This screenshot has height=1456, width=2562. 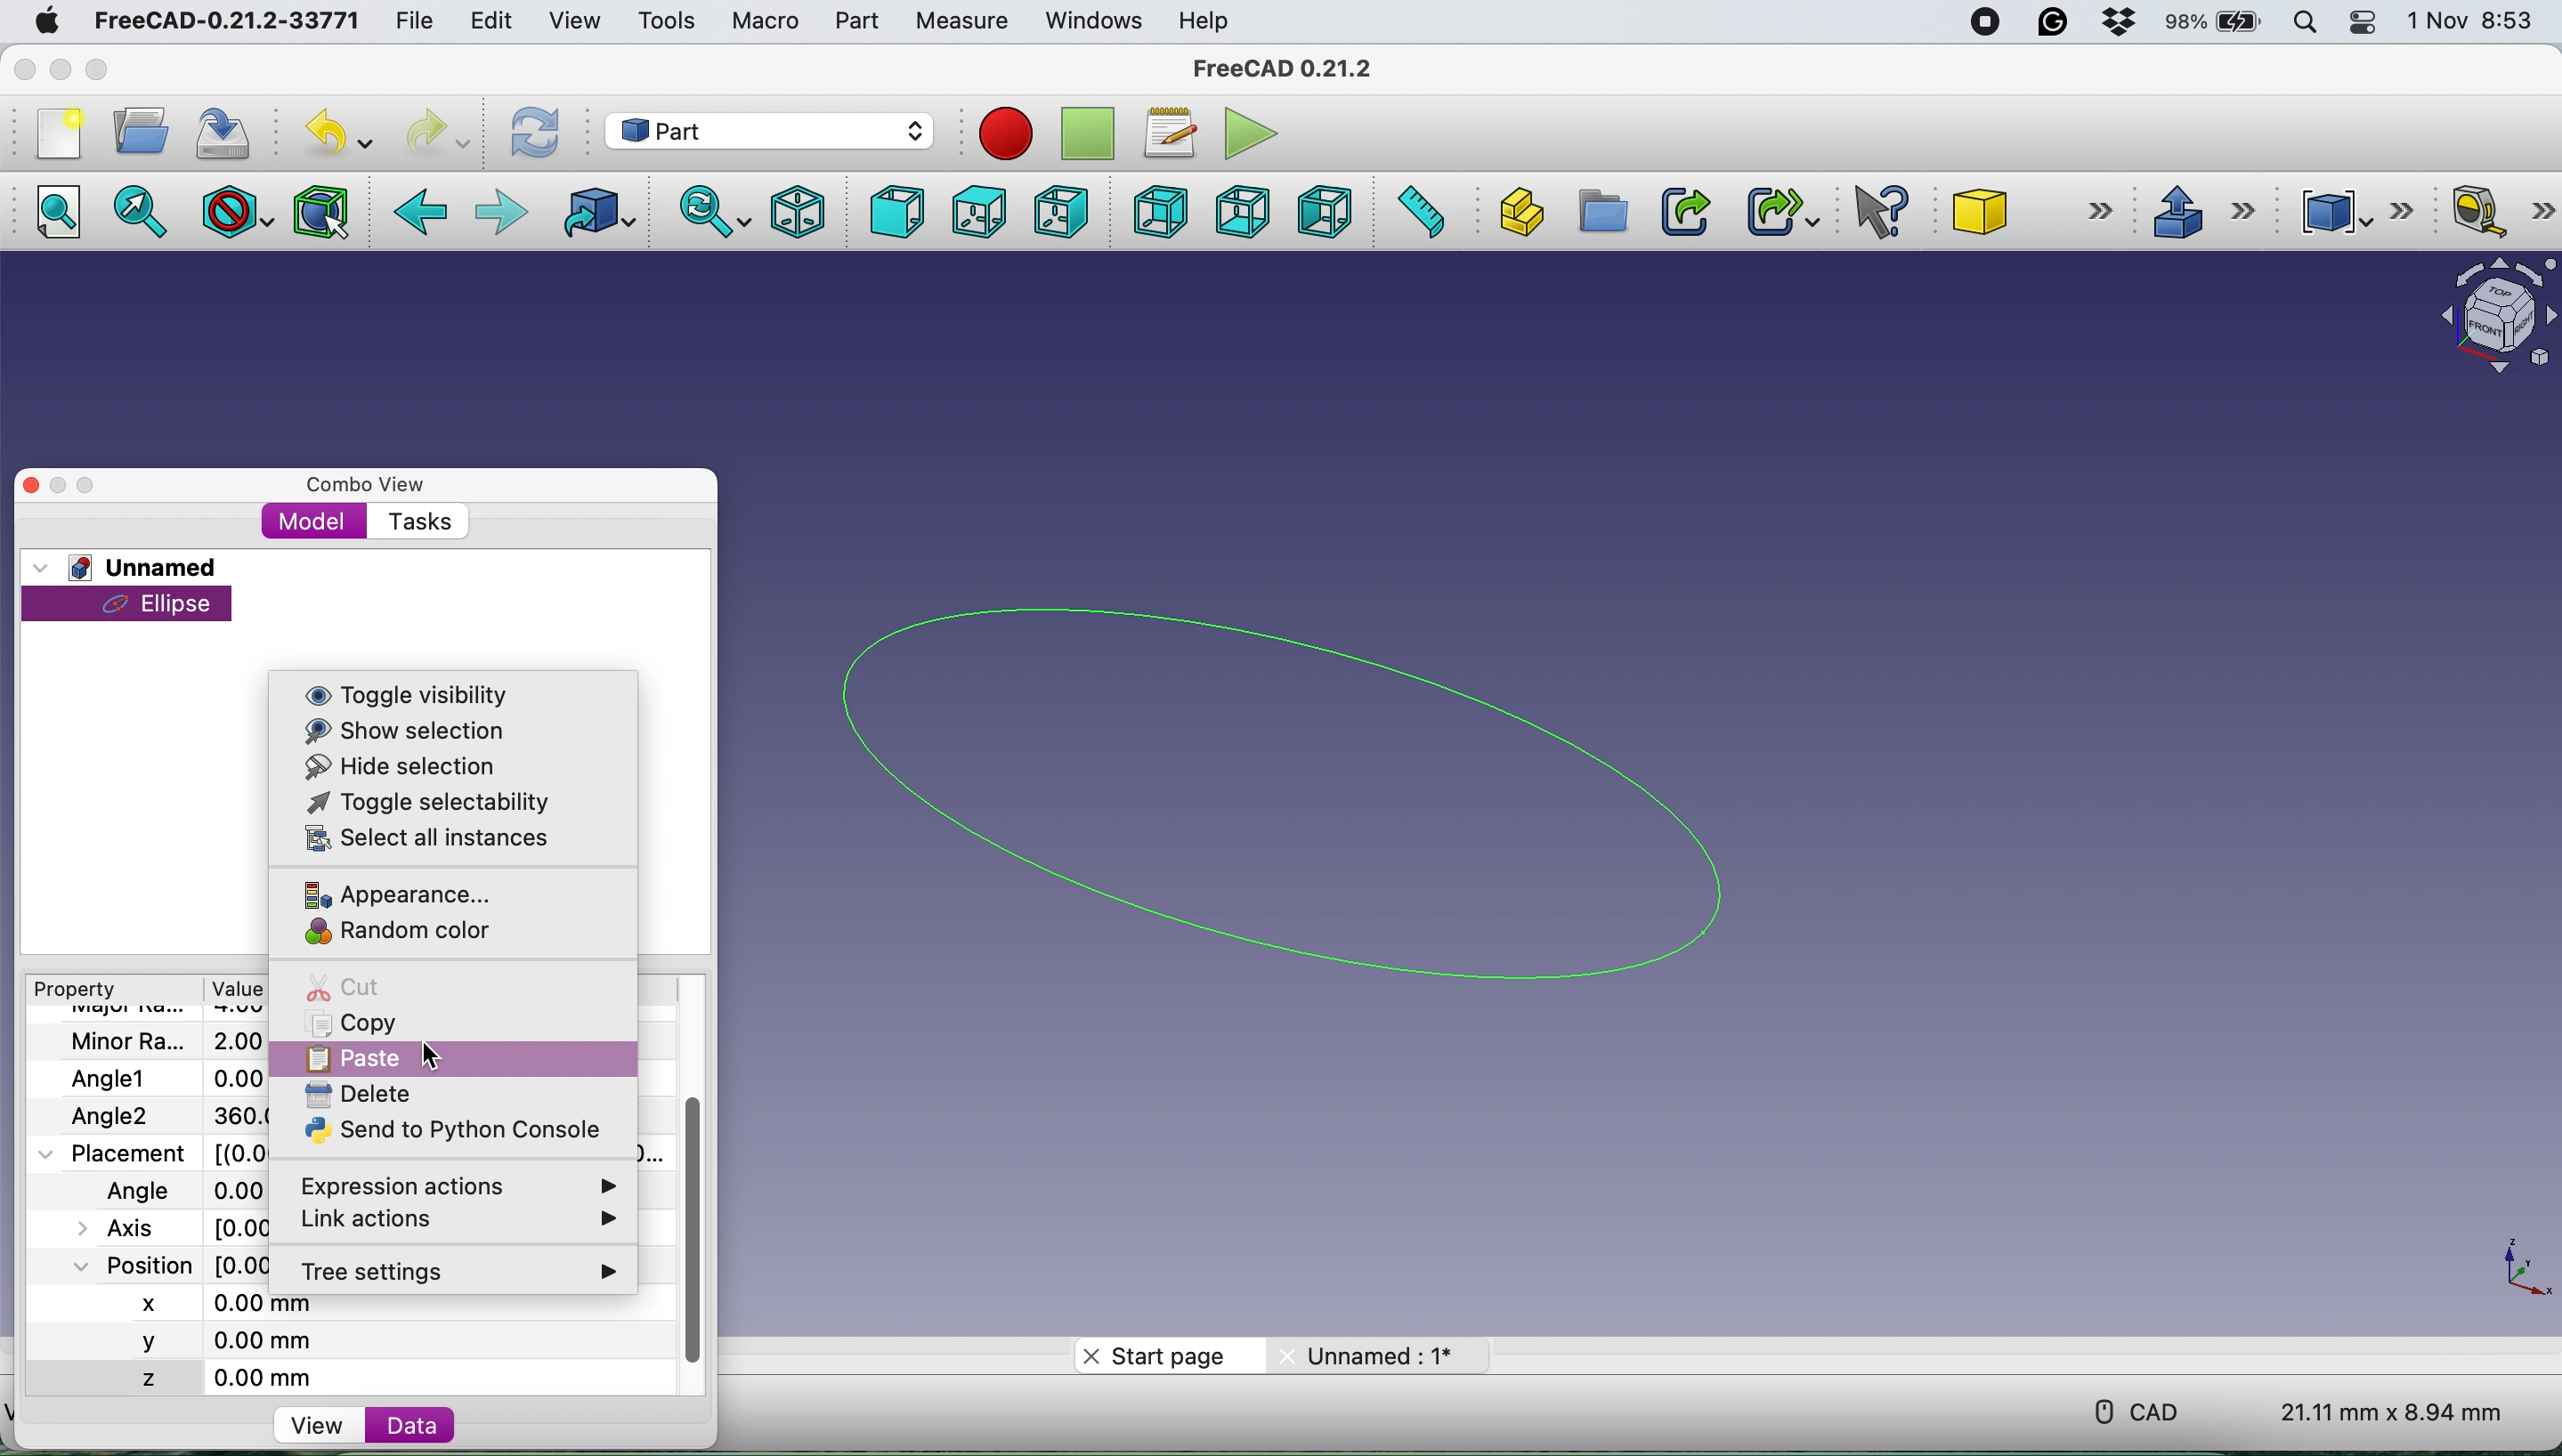 I want to click on ellipse selected, so click(x=127, y=606).